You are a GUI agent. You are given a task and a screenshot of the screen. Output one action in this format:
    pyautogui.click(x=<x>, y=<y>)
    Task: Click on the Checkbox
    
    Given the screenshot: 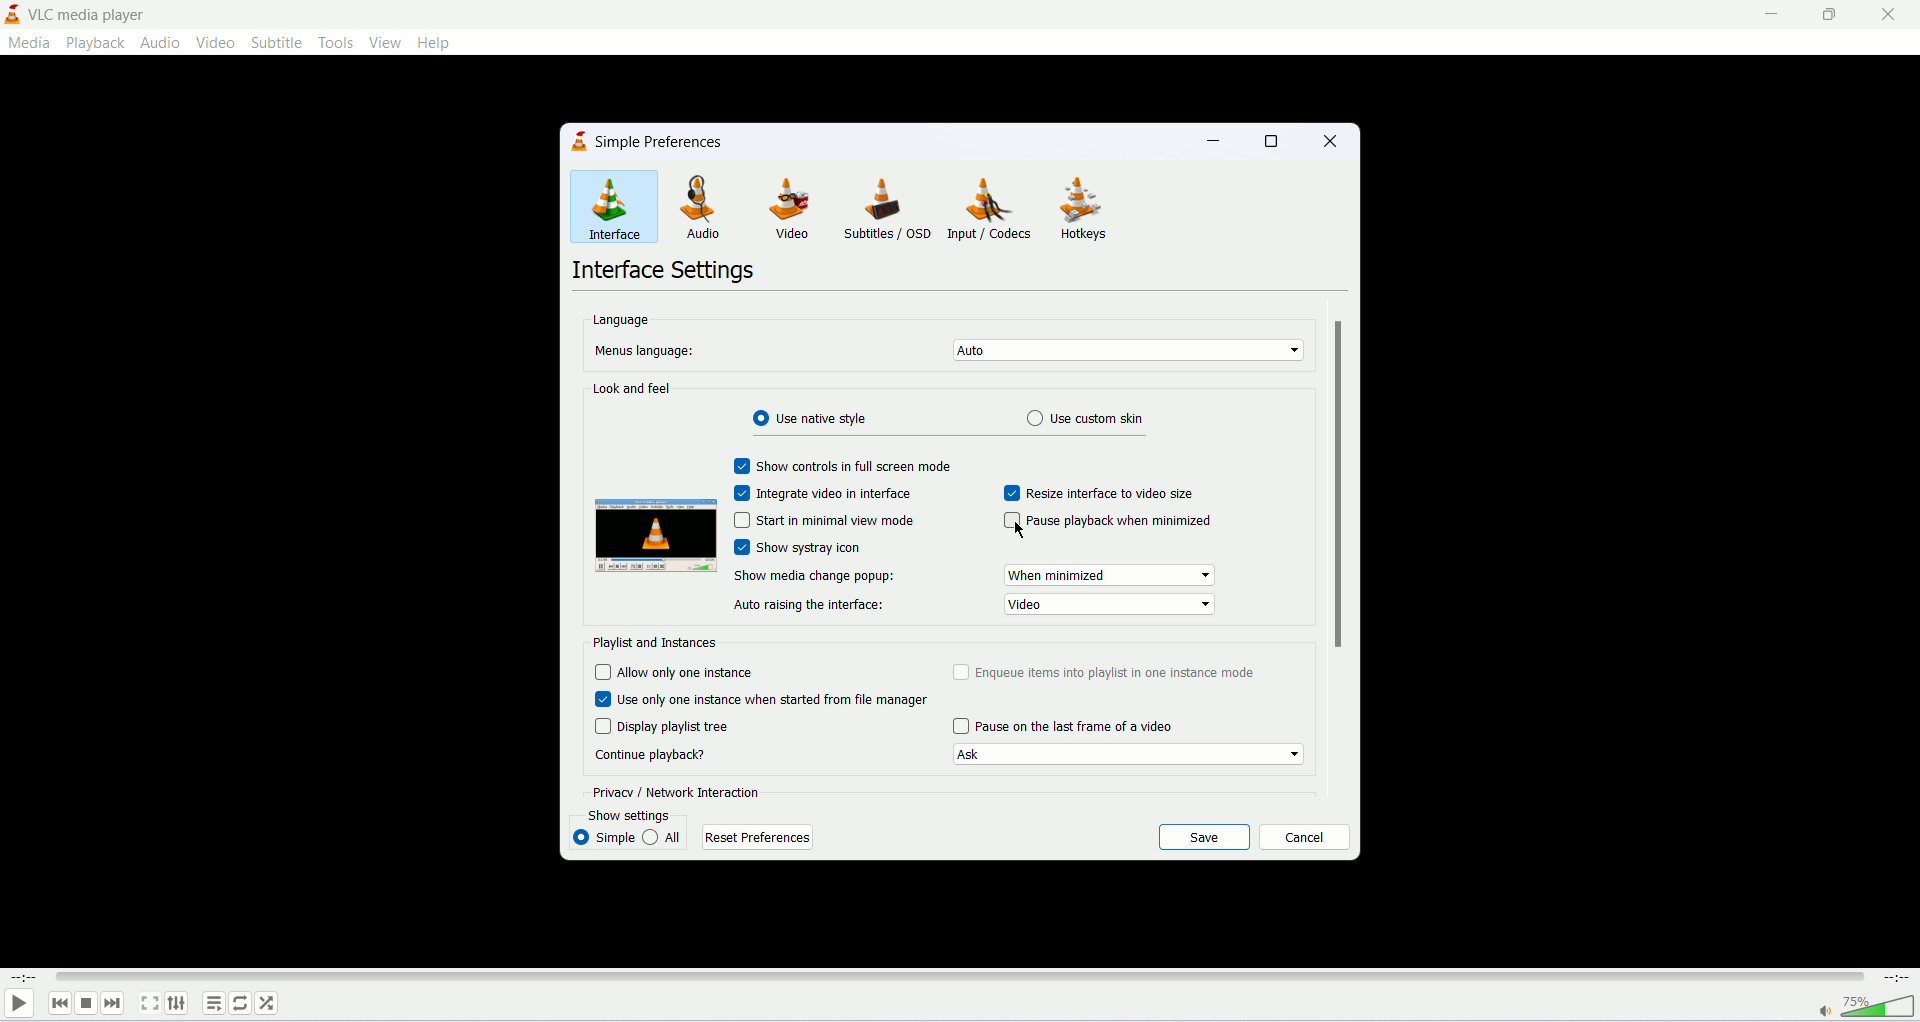 What is the action you would take?
    pyautogui.click(x=1011, y=520)
    